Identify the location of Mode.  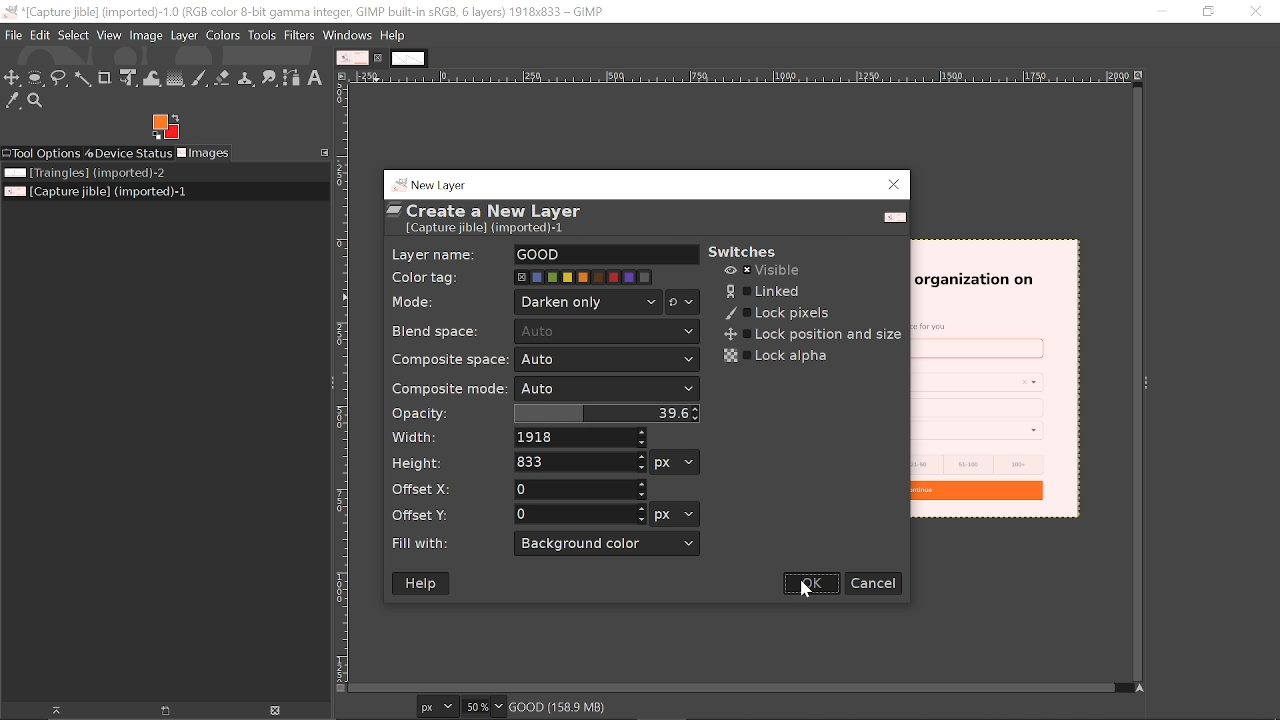
(589, 302).